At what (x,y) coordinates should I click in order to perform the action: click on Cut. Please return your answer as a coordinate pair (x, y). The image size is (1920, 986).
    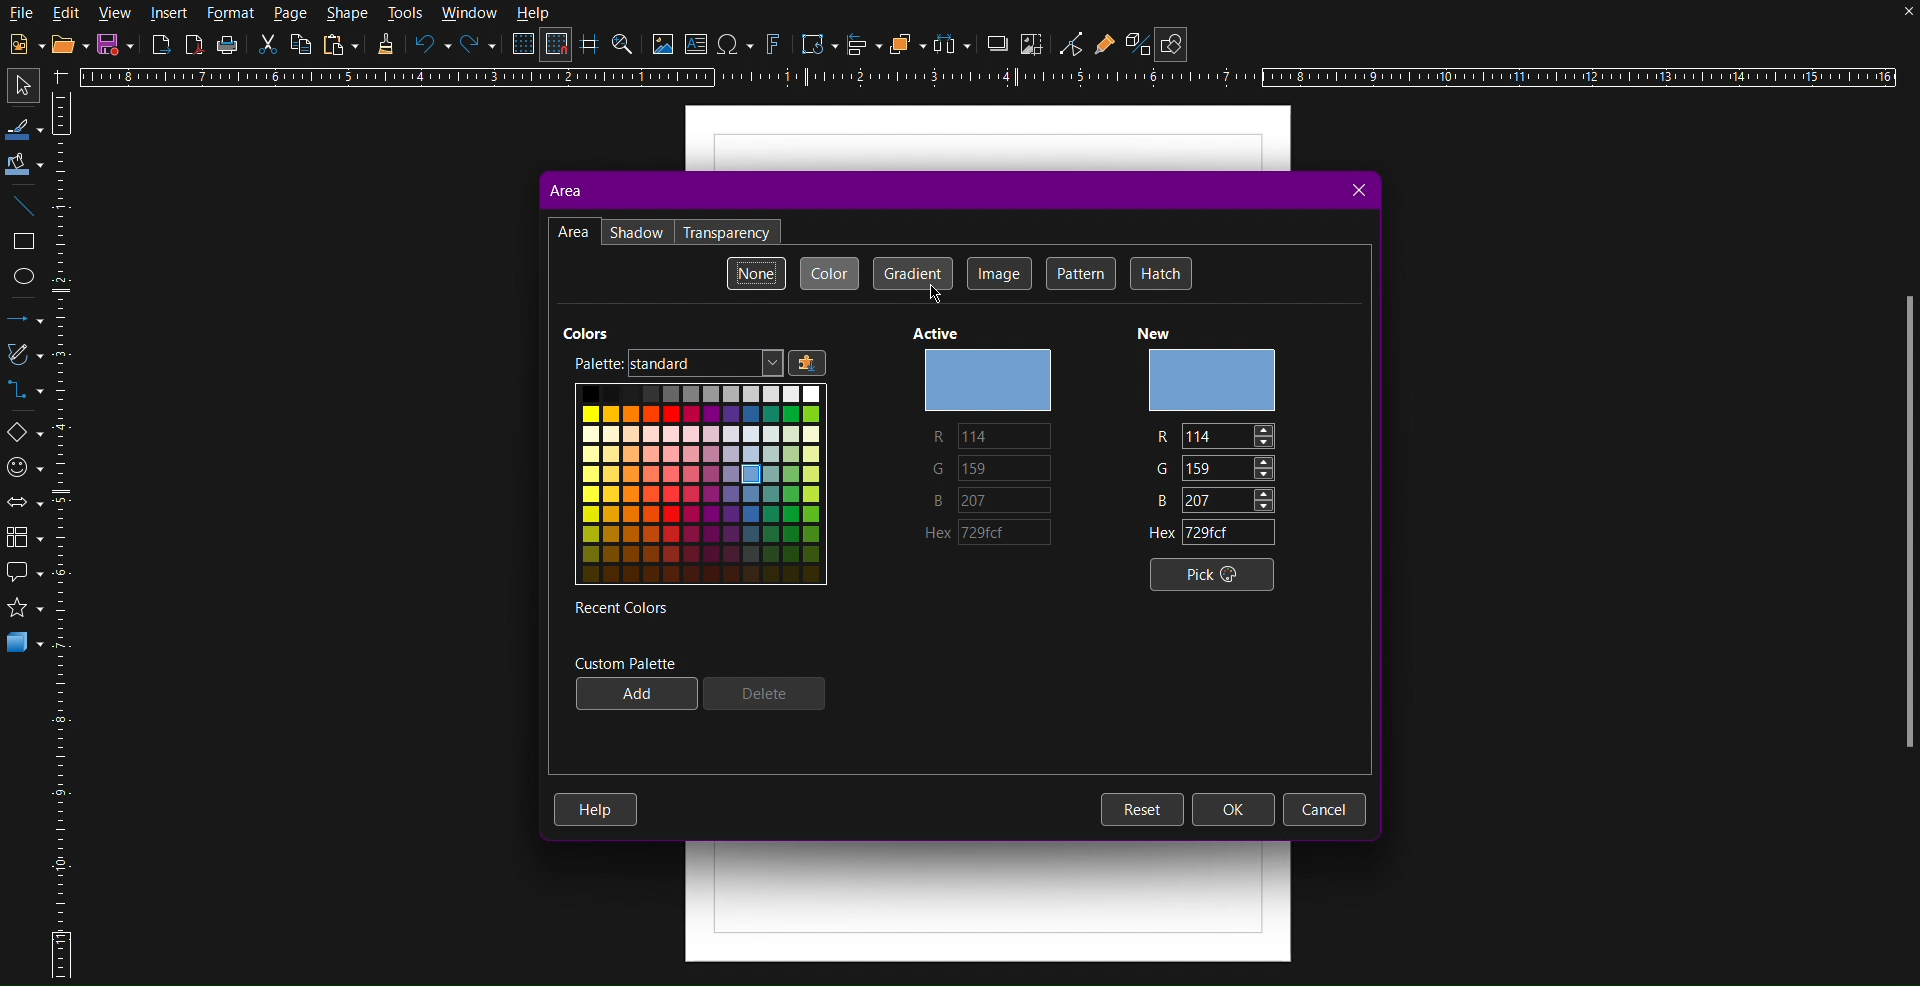
    Looking at the image, I should click on (269, 49).